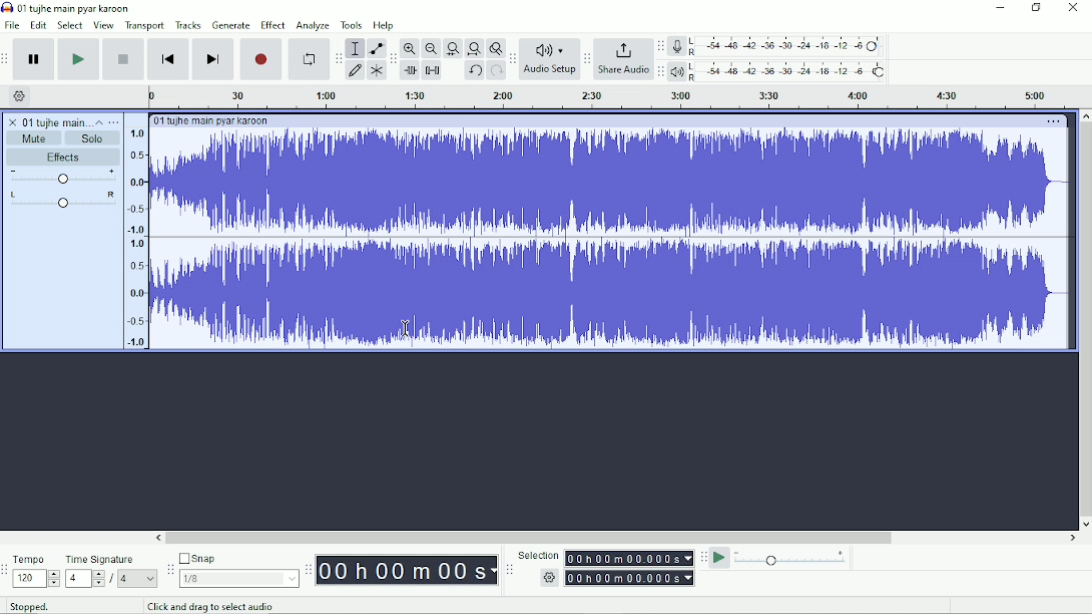 Image resolution: width=1092 pixels, height=614 pixels. What do you see at coordinates (410, 69) in the screenshot?
I see `Trim audio outside selection` at bounding box center [410, 69].